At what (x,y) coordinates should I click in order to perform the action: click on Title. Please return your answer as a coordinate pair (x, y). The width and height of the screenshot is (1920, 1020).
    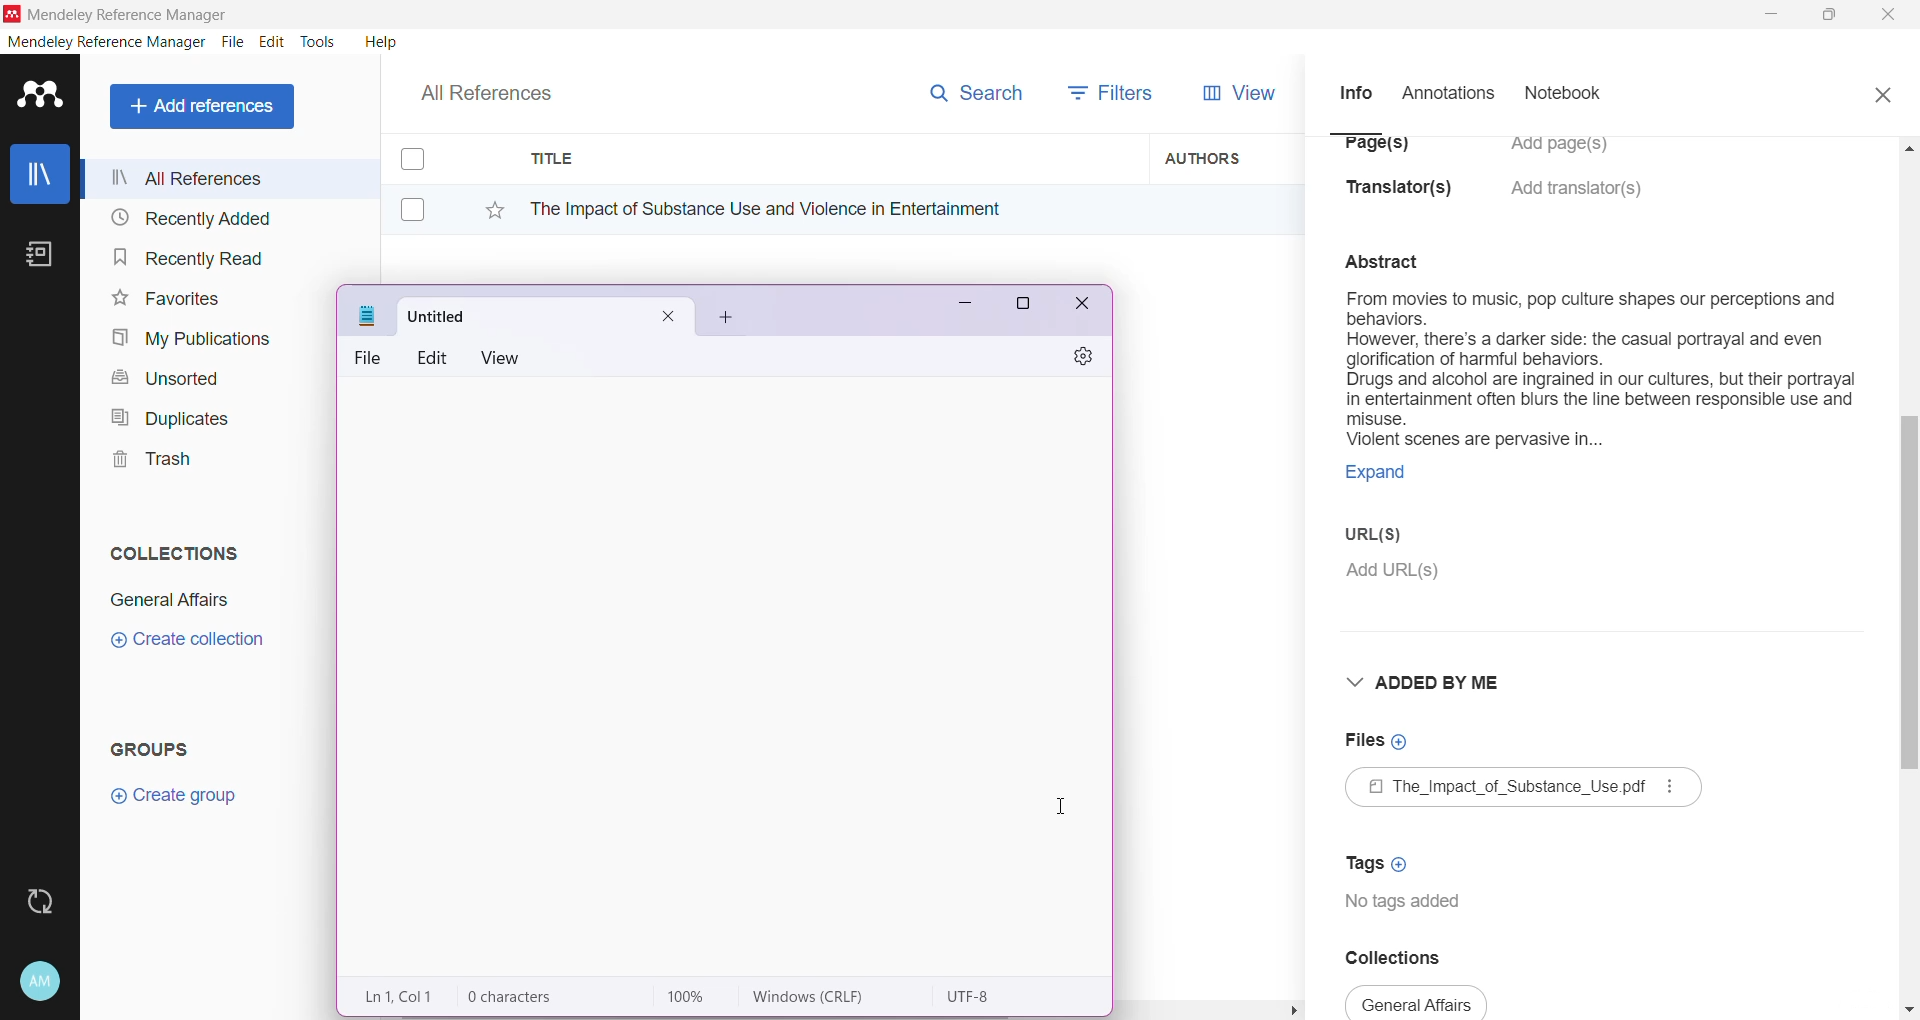
    Looking at the image, I should click on (830, 159).